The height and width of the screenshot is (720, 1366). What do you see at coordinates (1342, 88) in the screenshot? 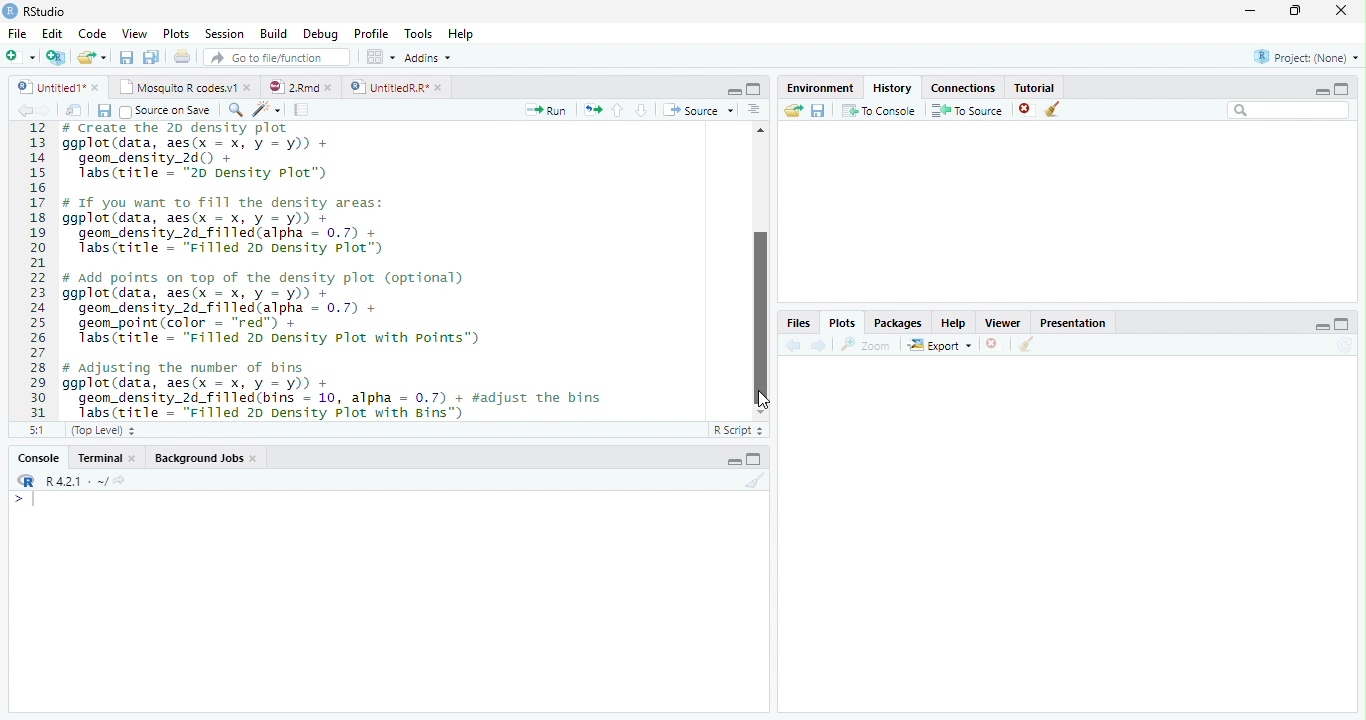
I see `maximize` at bounding box center [1342, 88].